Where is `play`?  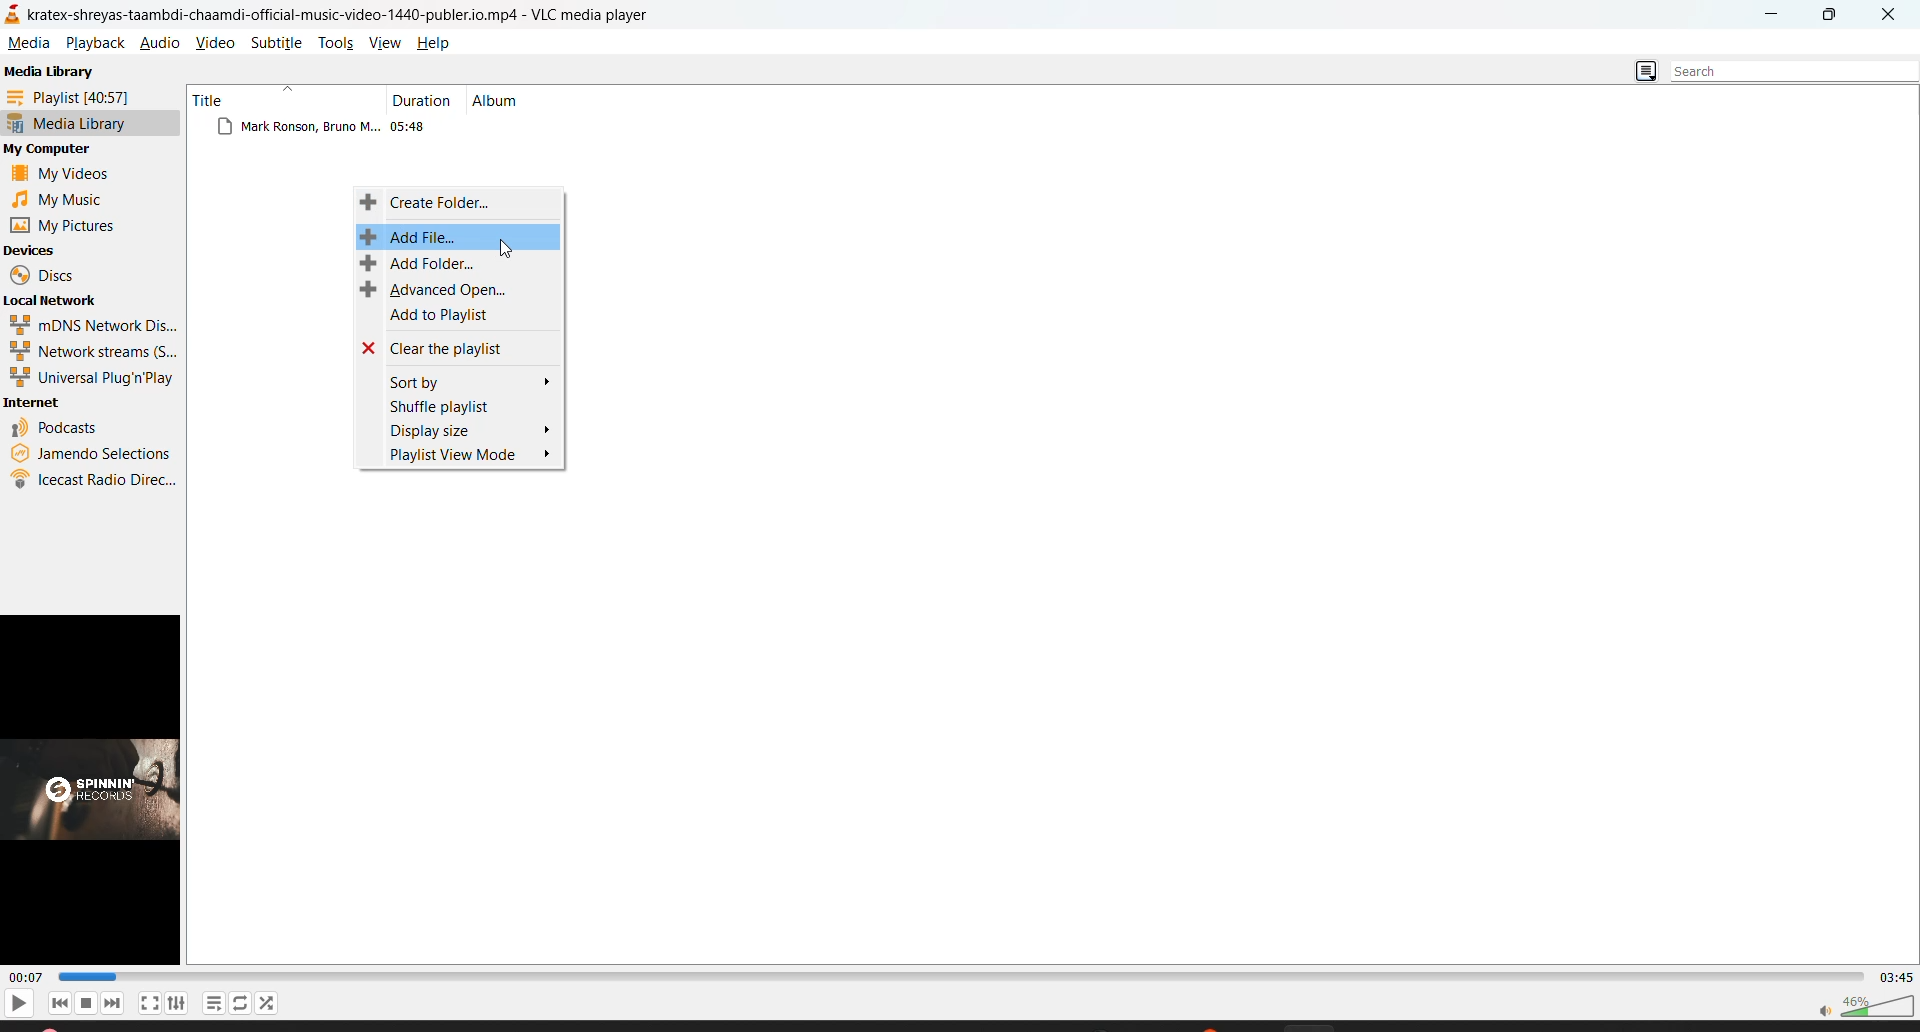
play is located at coordinates (14, 1001).